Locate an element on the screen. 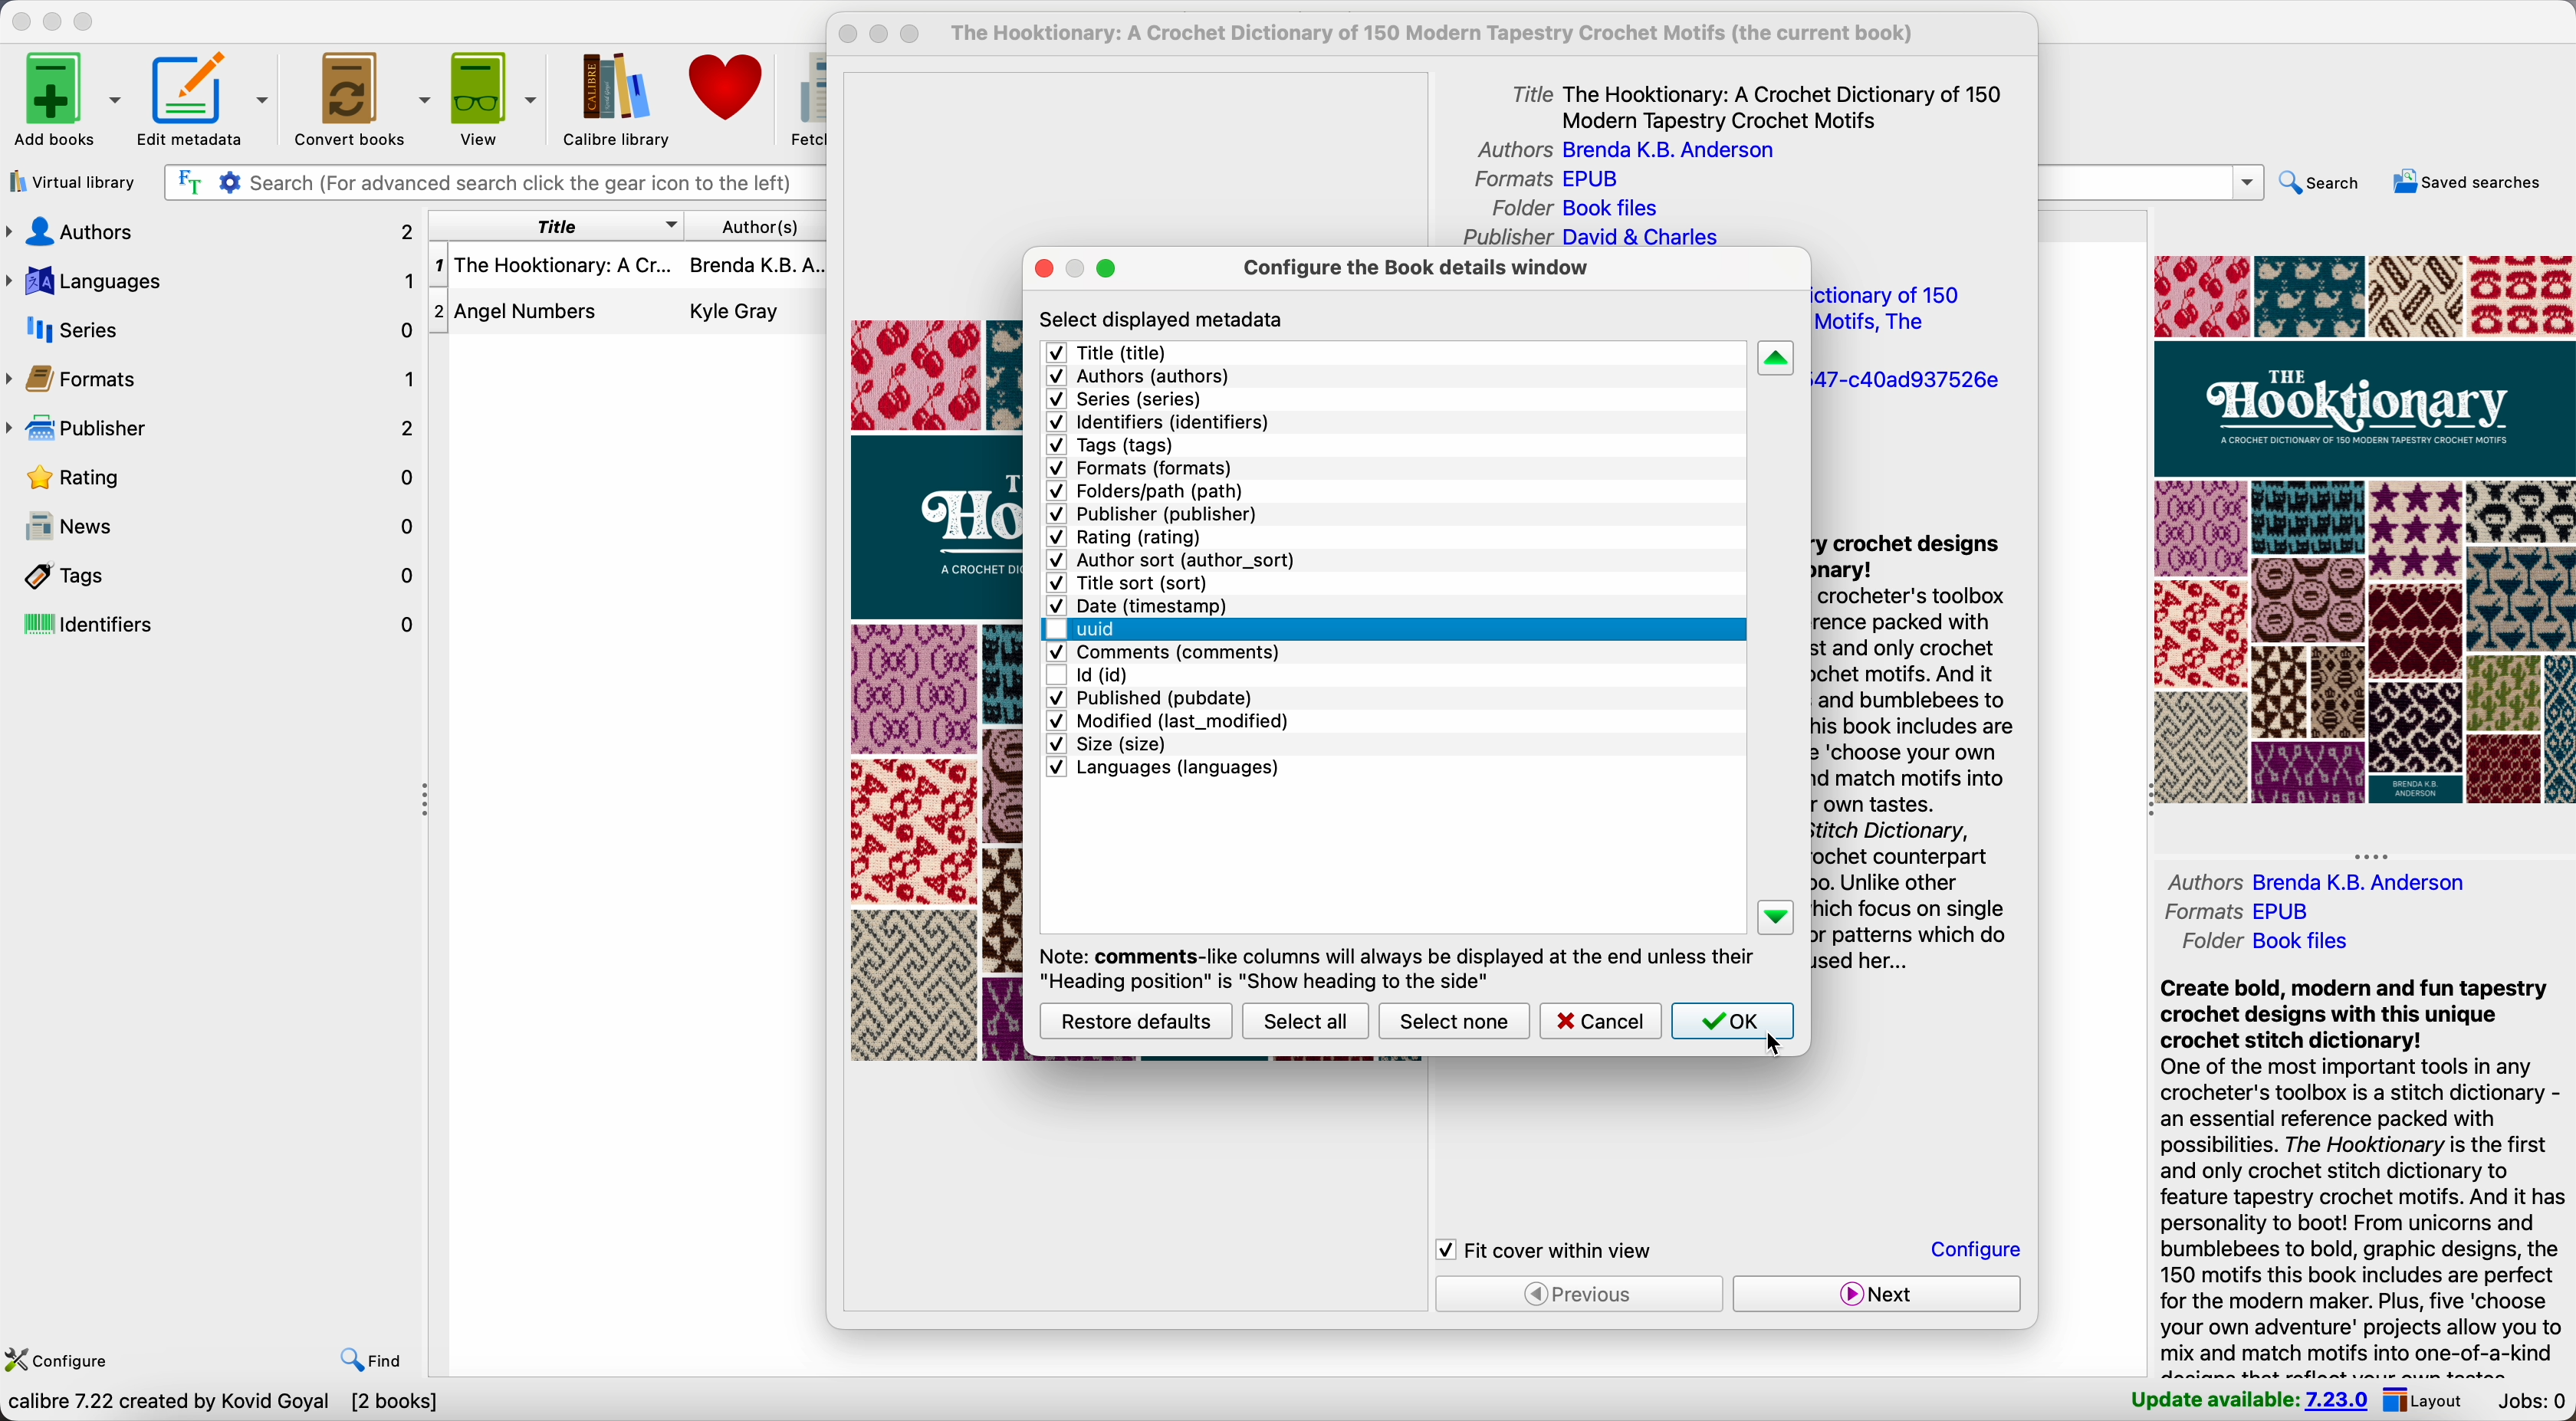  select all is located at coordinates (1304, 1021).